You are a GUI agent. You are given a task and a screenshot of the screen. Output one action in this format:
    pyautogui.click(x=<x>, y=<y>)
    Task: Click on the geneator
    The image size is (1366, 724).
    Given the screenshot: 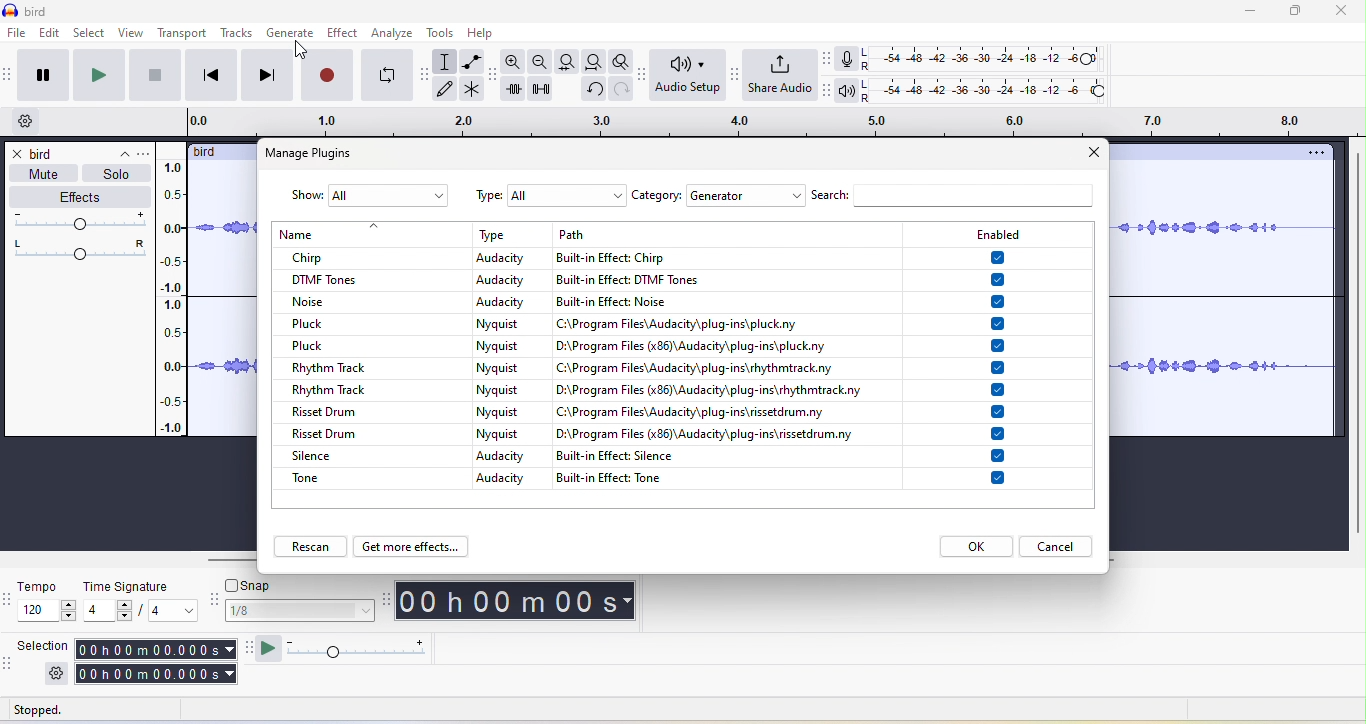 What is the action you would take?
    pyautogui.click(x=748, y=197)
    